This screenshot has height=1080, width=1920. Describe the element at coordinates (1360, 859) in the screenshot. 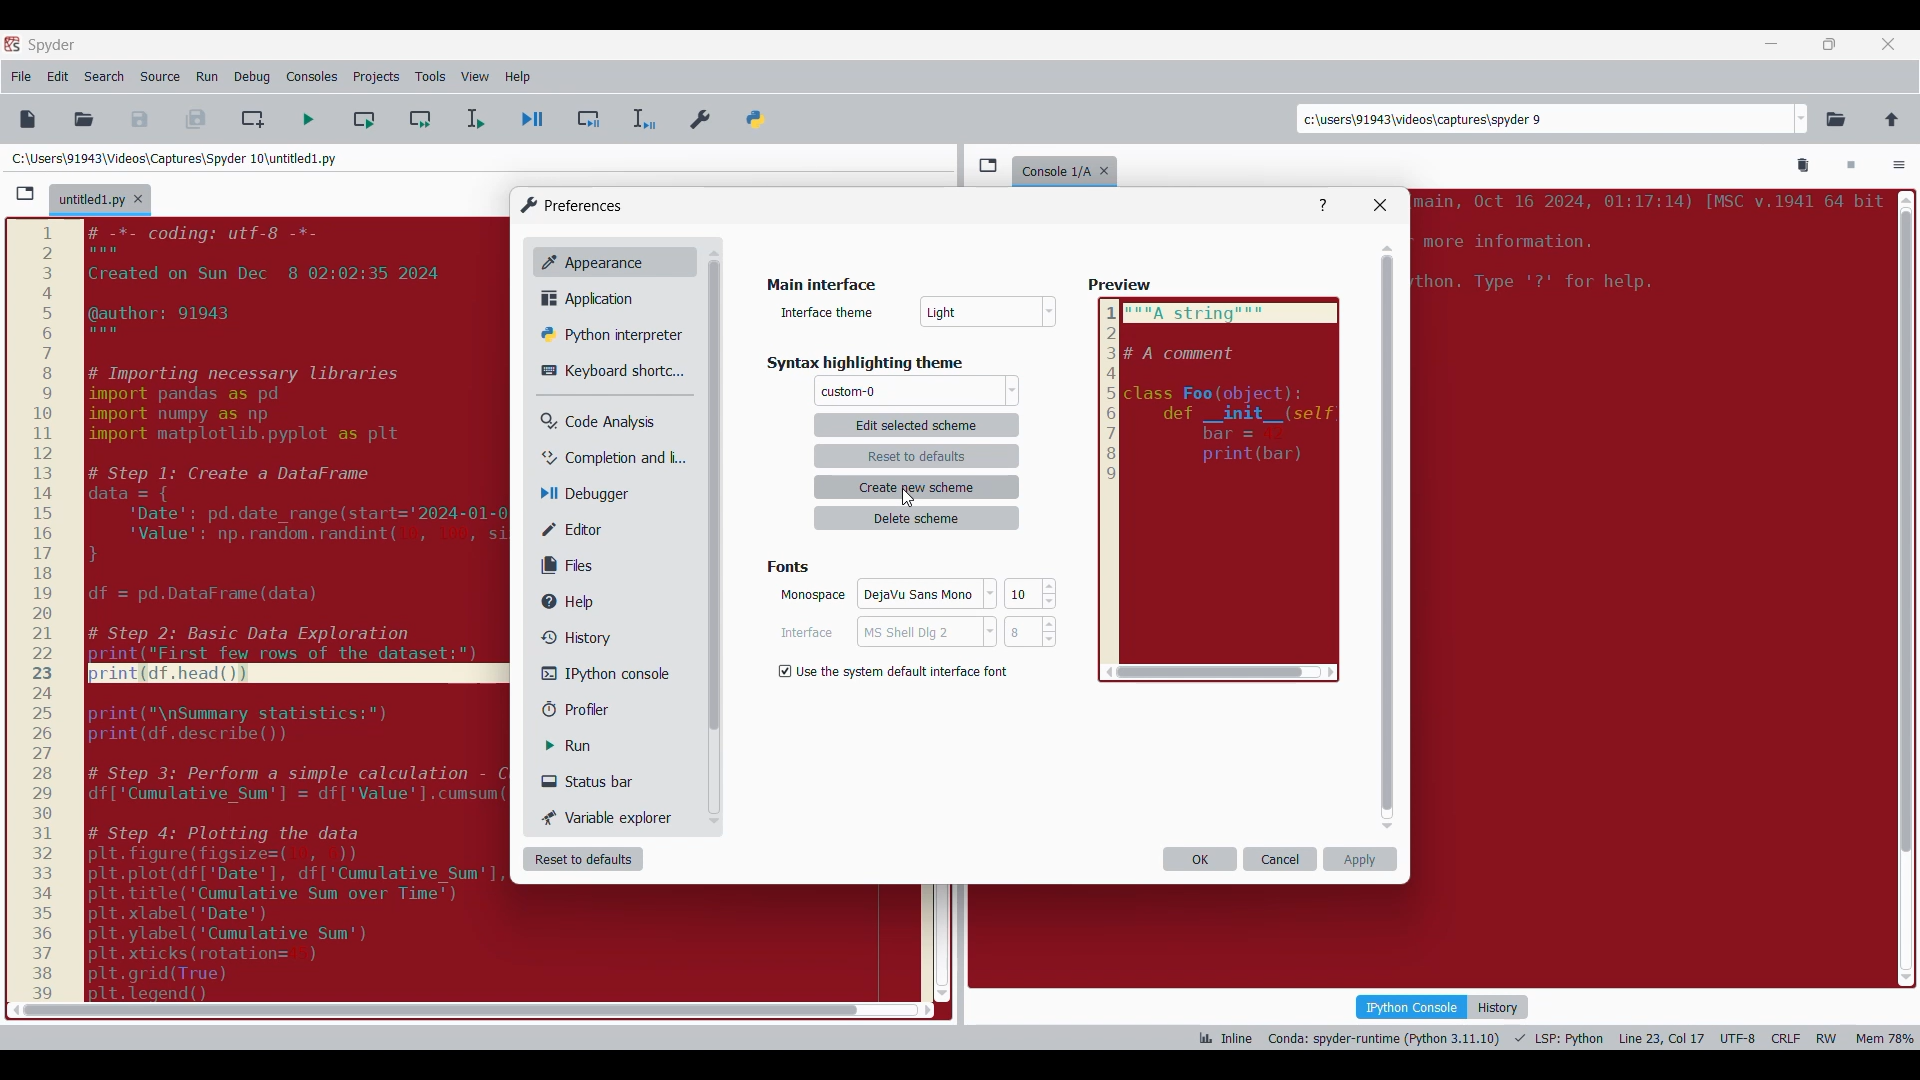

I see `Apply` at that location.